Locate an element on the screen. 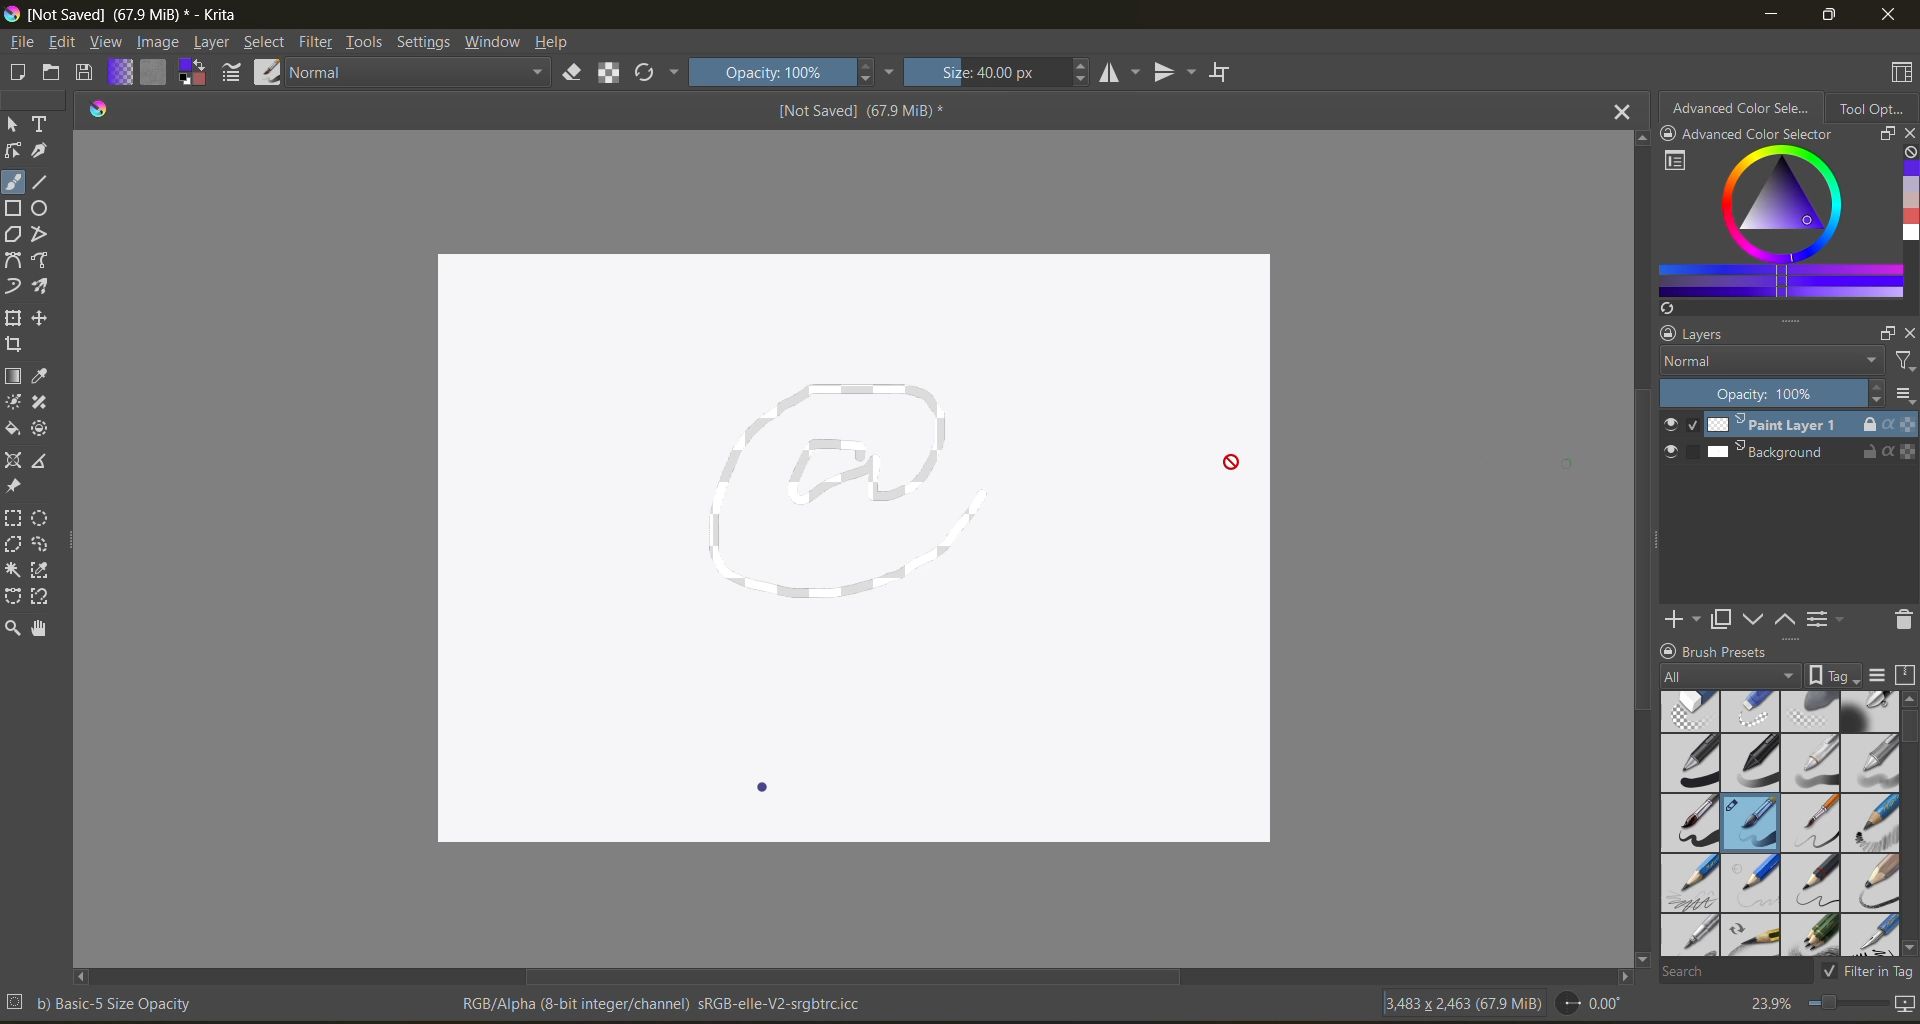  image is located at coordinates (156, 42).